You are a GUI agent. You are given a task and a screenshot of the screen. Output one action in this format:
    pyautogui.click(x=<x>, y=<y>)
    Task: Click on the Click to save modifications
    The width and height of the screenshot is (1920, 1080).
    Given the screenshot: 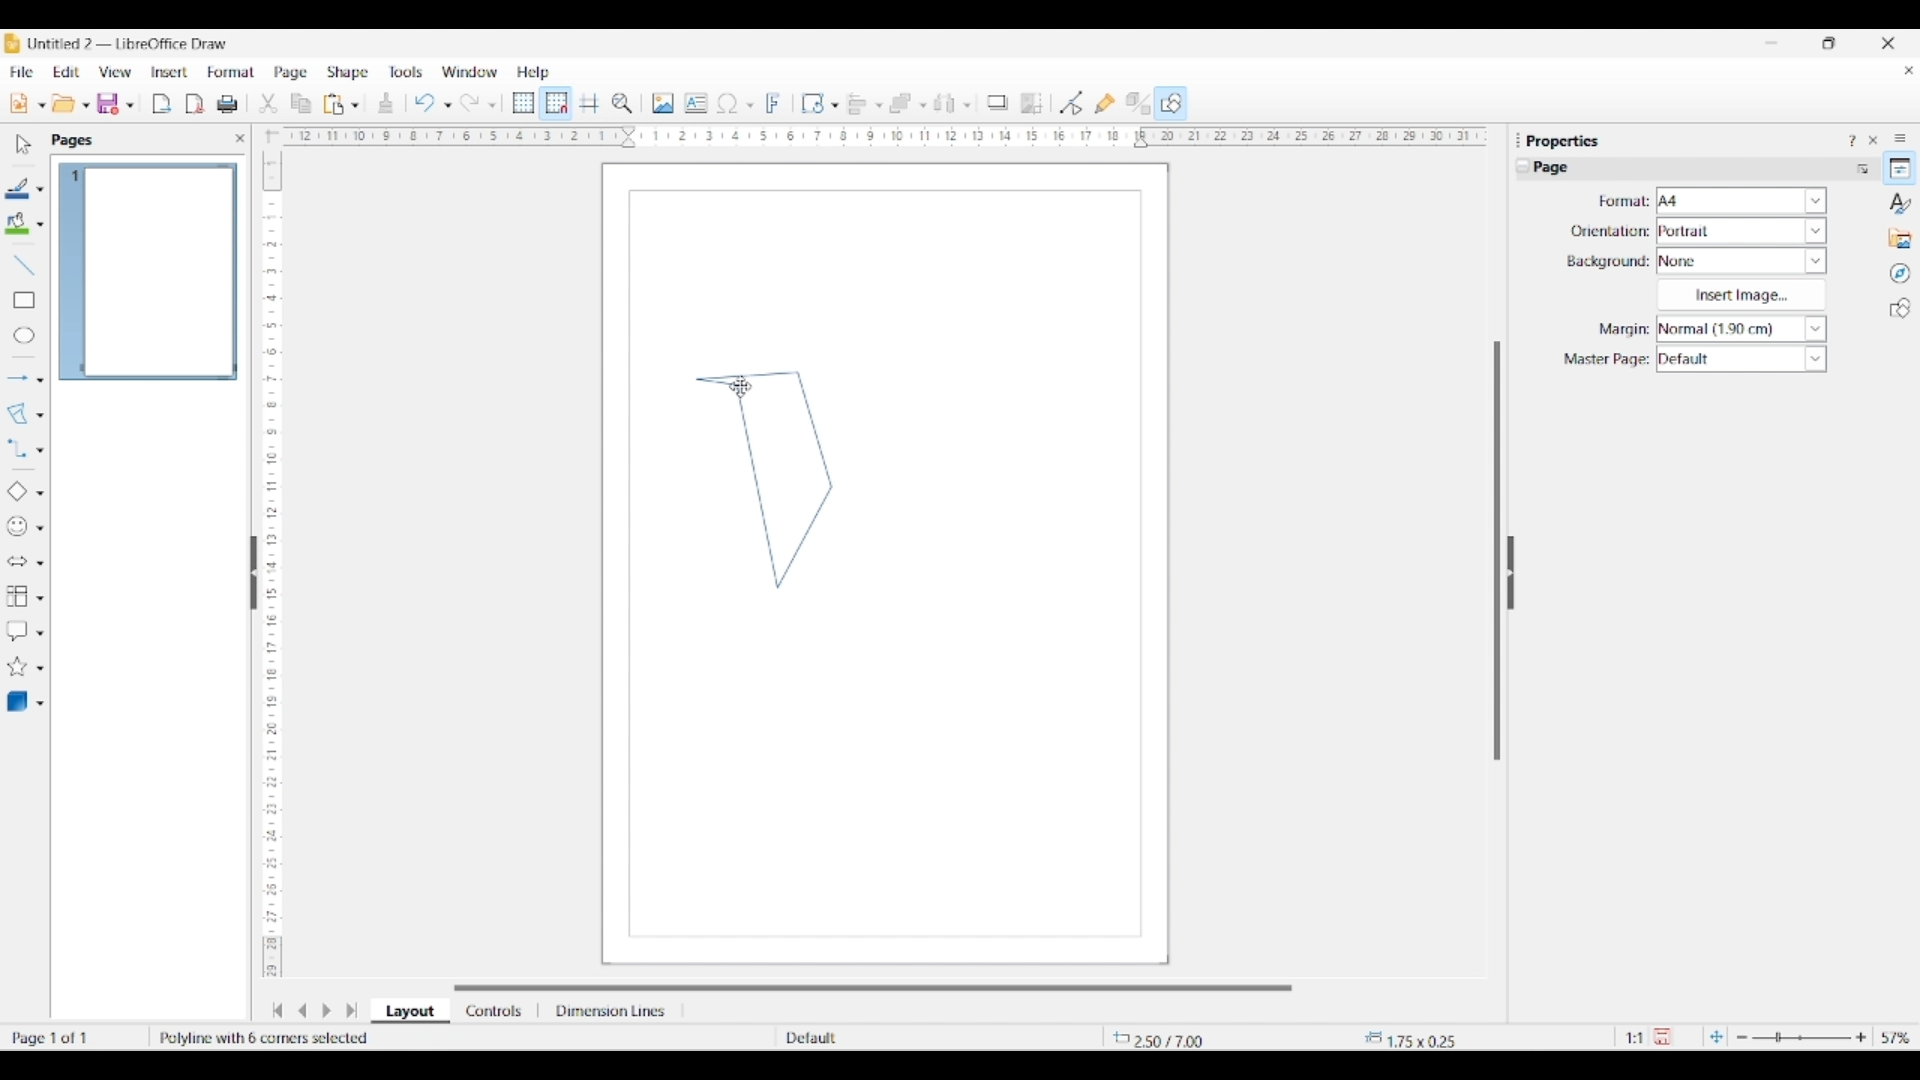 What is the action you would take?
    pyautogui.click(x=1662, y=1036)
    